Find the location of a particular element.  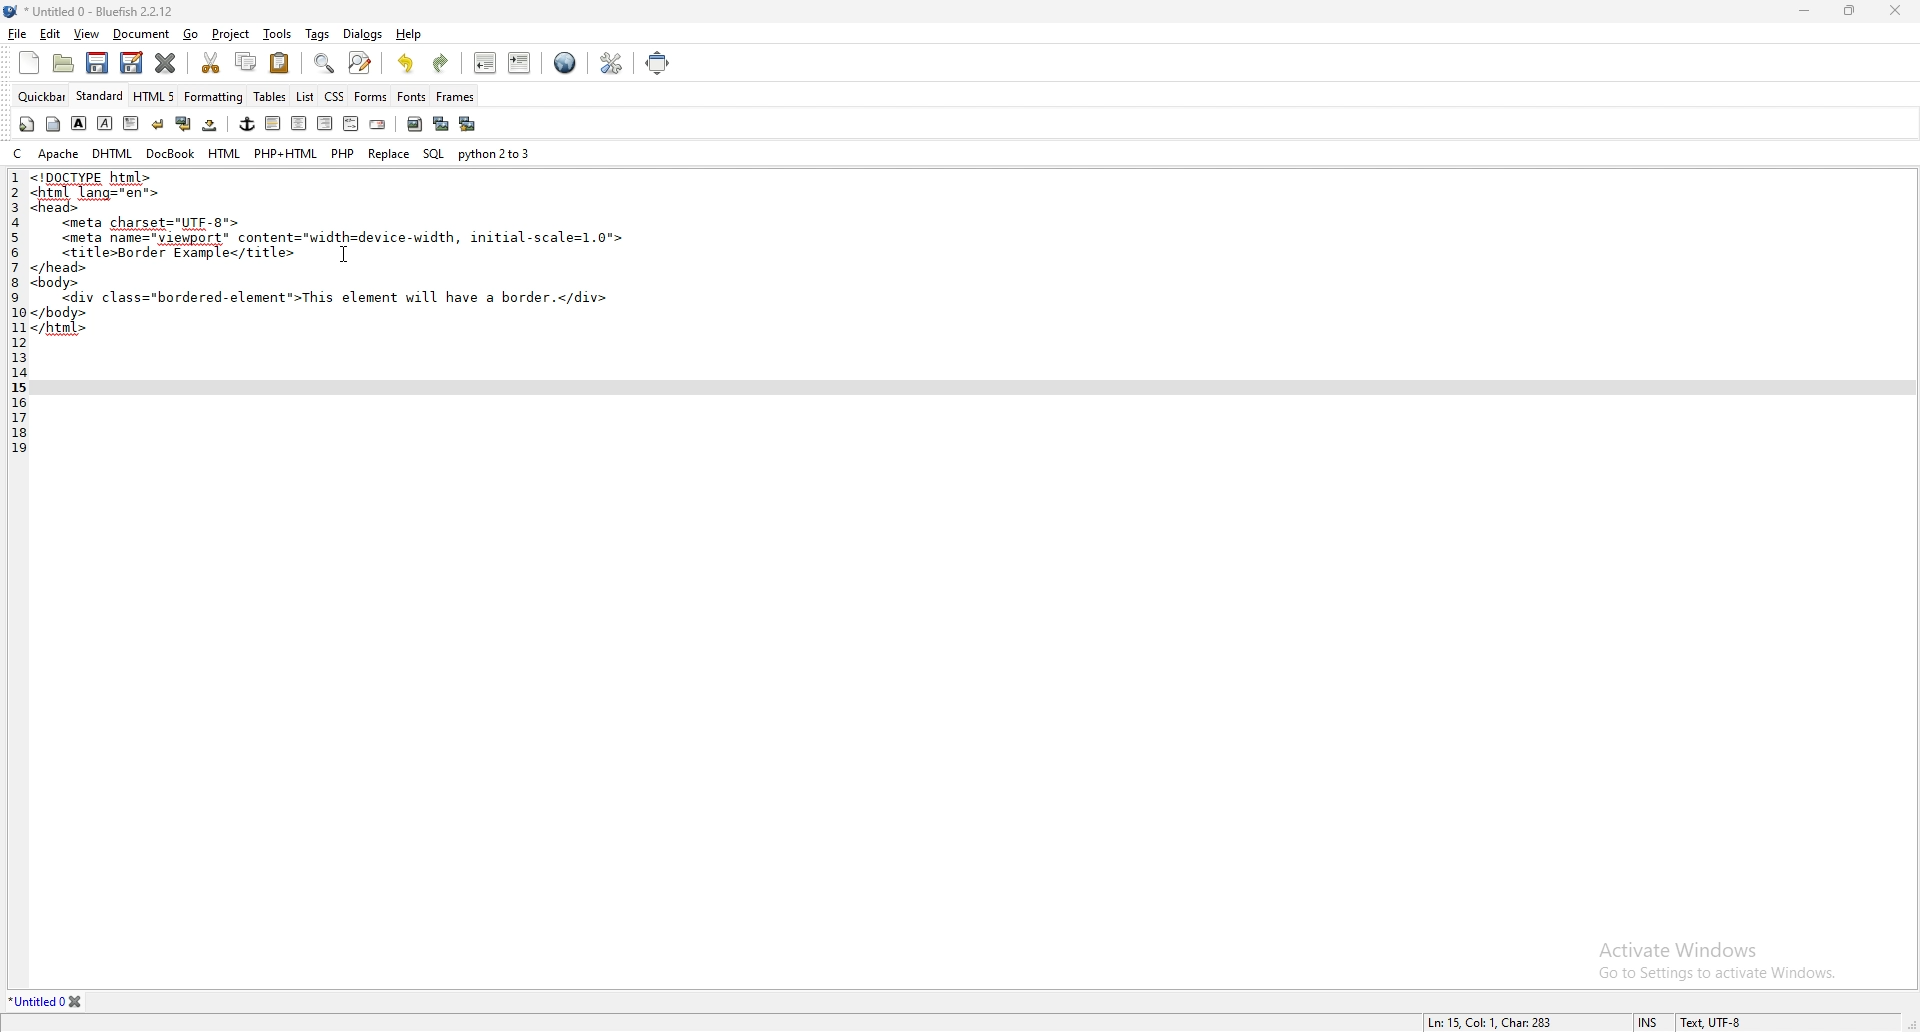

insert thumbnail is located at coordinates (441, 124).